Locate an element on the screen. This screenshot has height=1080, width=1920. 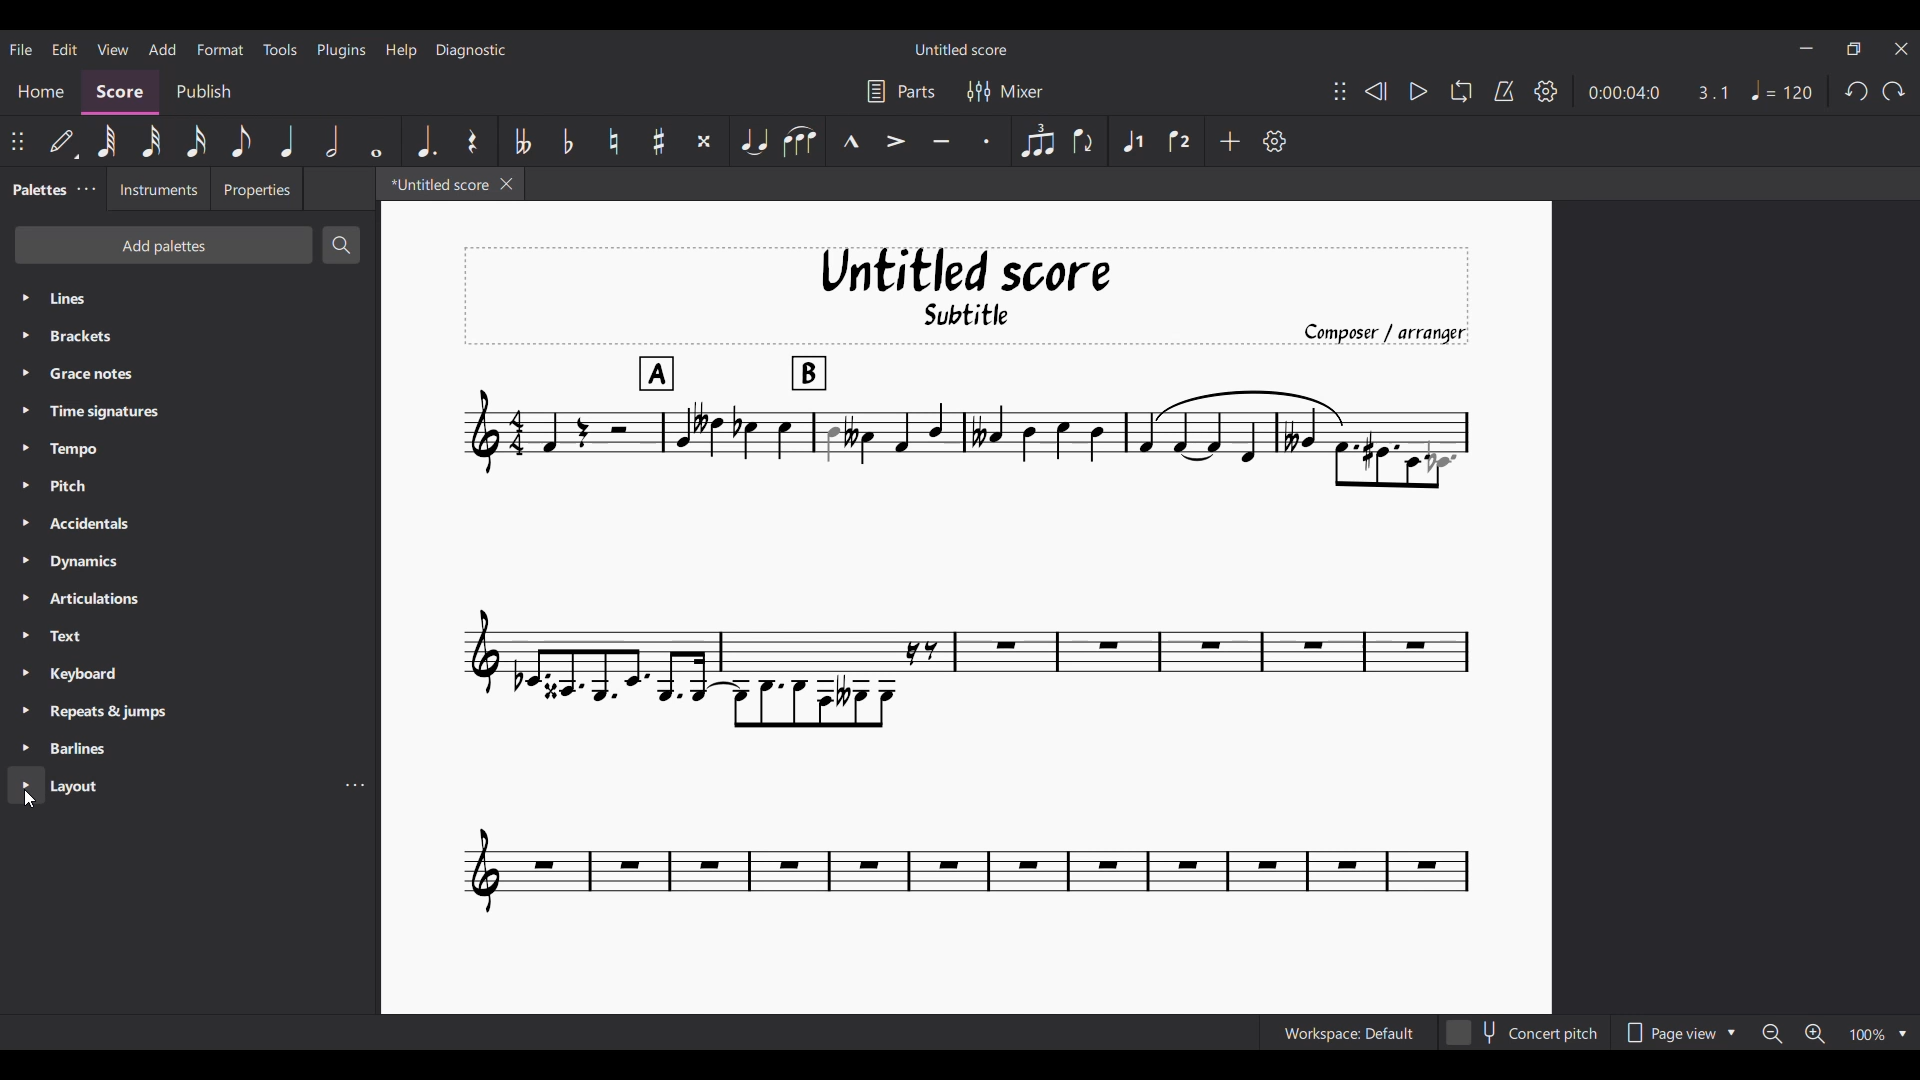
Rest is located at coordinates (473, 141).